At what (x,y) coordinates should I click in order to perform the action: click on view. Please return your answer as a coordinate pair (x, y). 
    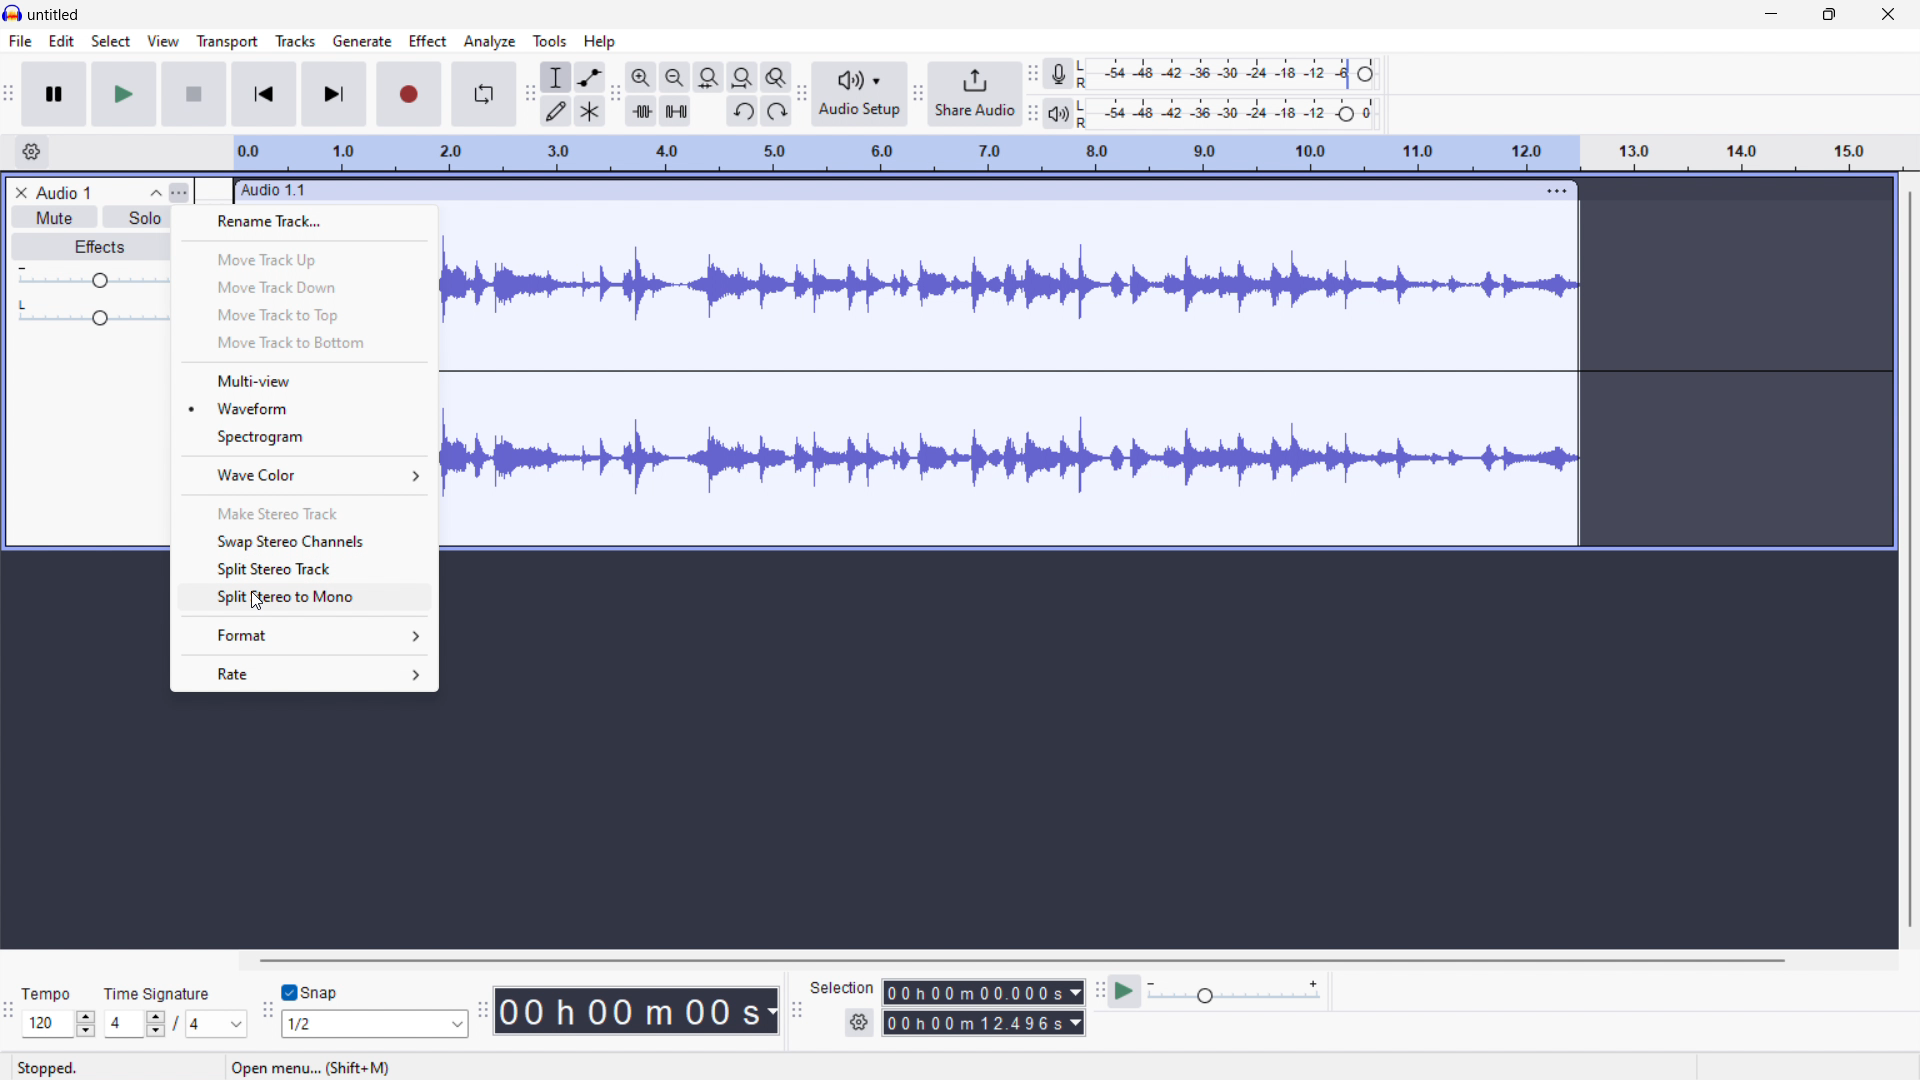
    Looking at the image, I should click on (163, 41).